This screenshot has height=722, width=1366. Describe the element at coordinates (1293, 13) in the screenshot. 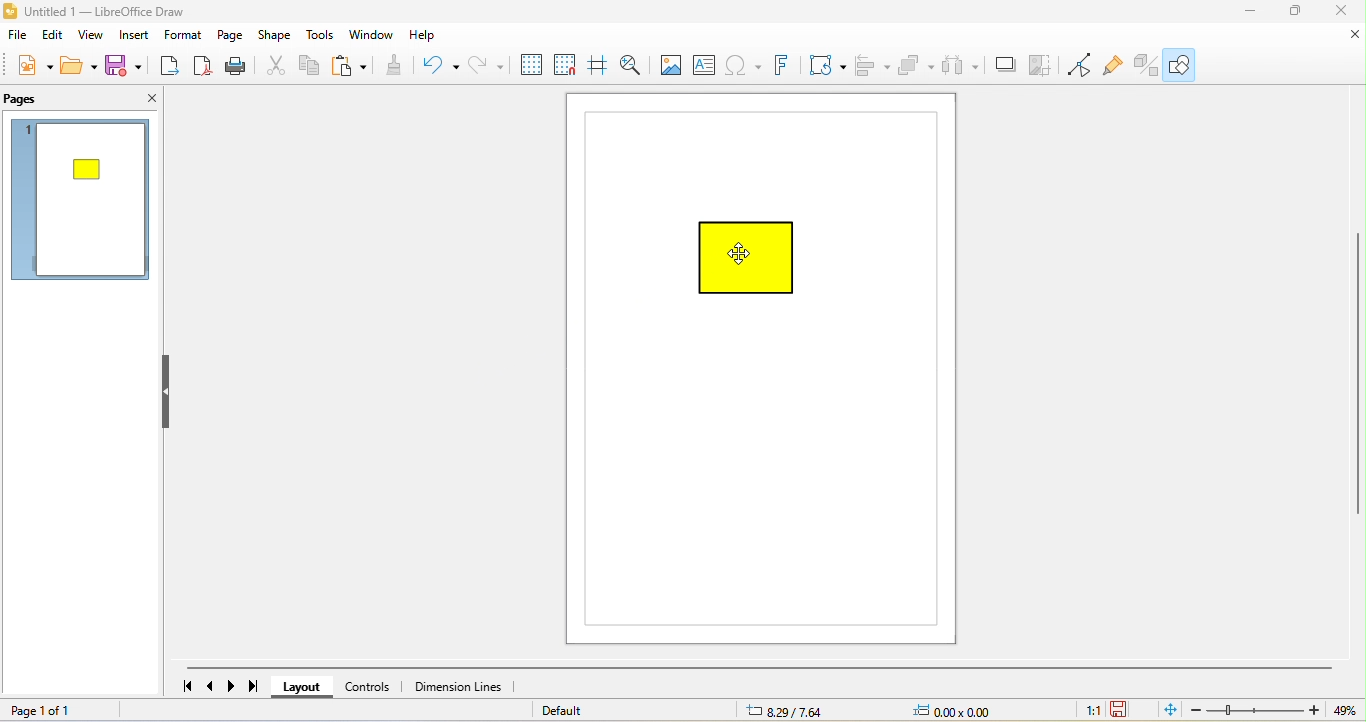

I see `maximize` at that location.